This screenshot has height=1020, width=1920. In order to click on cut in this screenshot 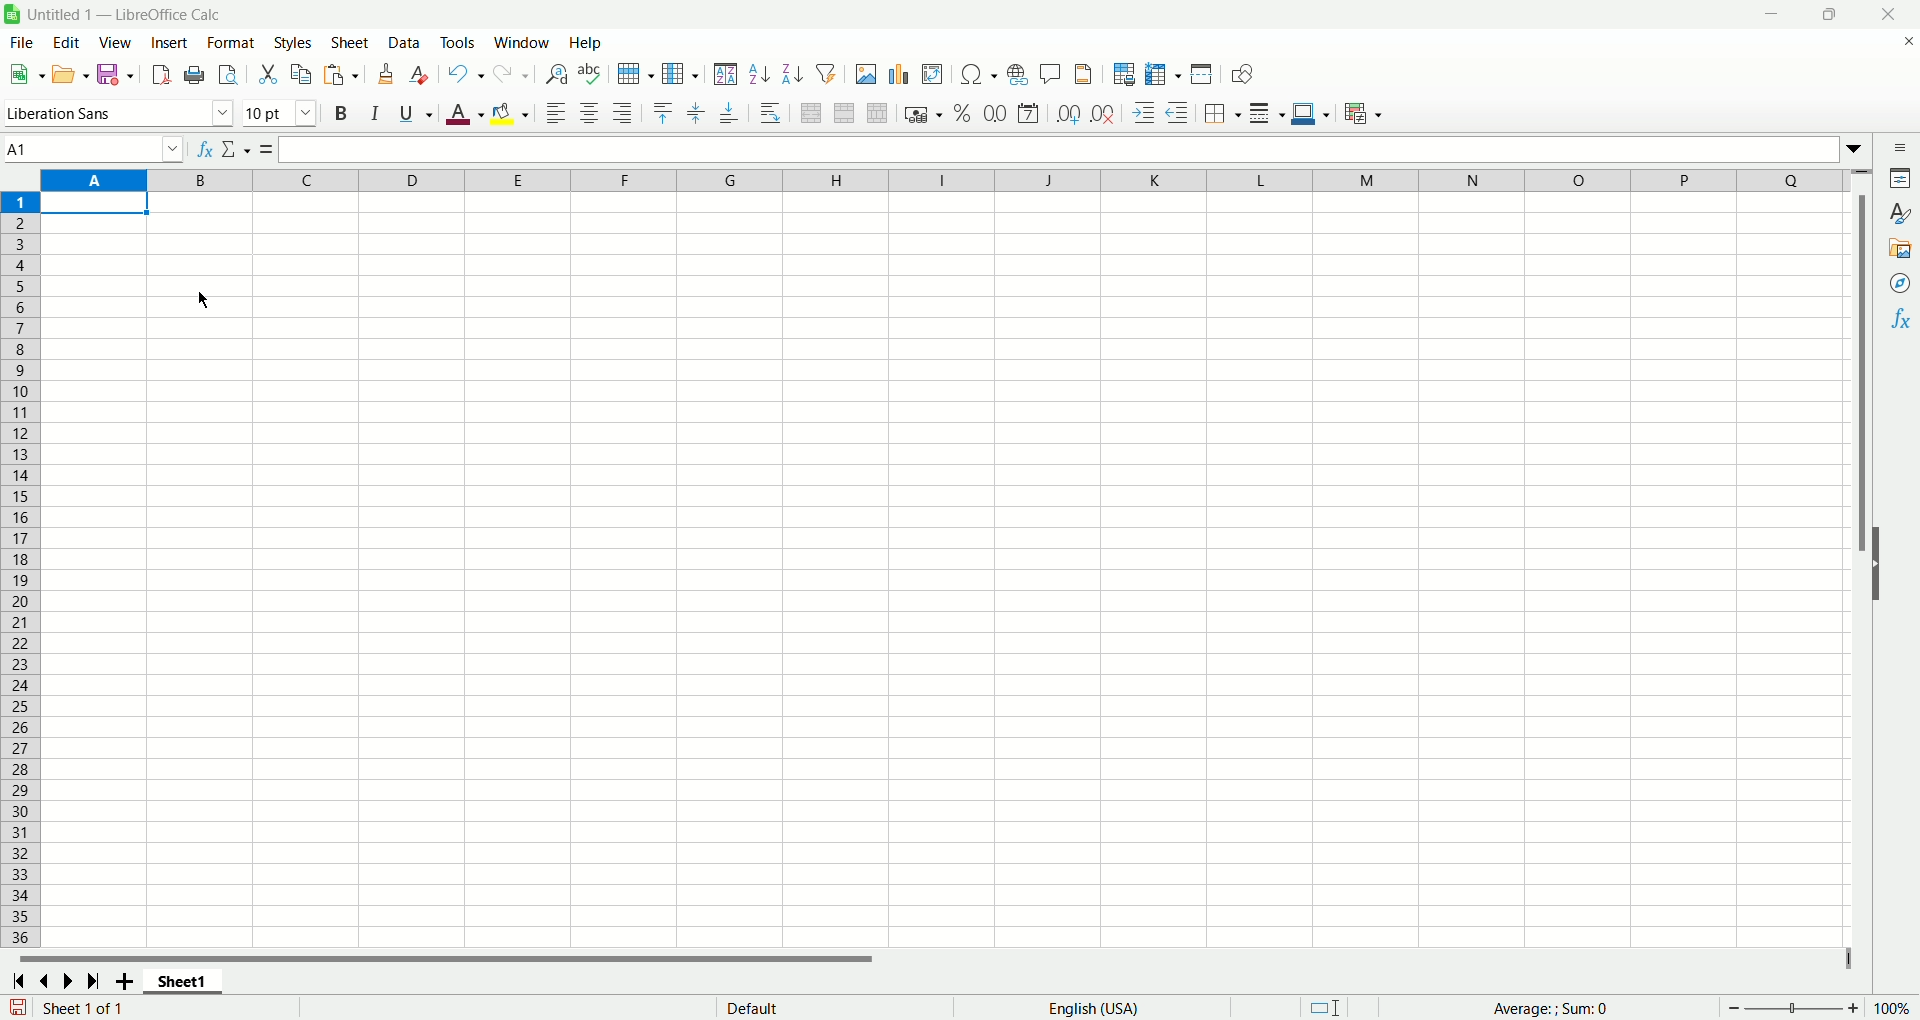, I will do `click(267, 74)`.